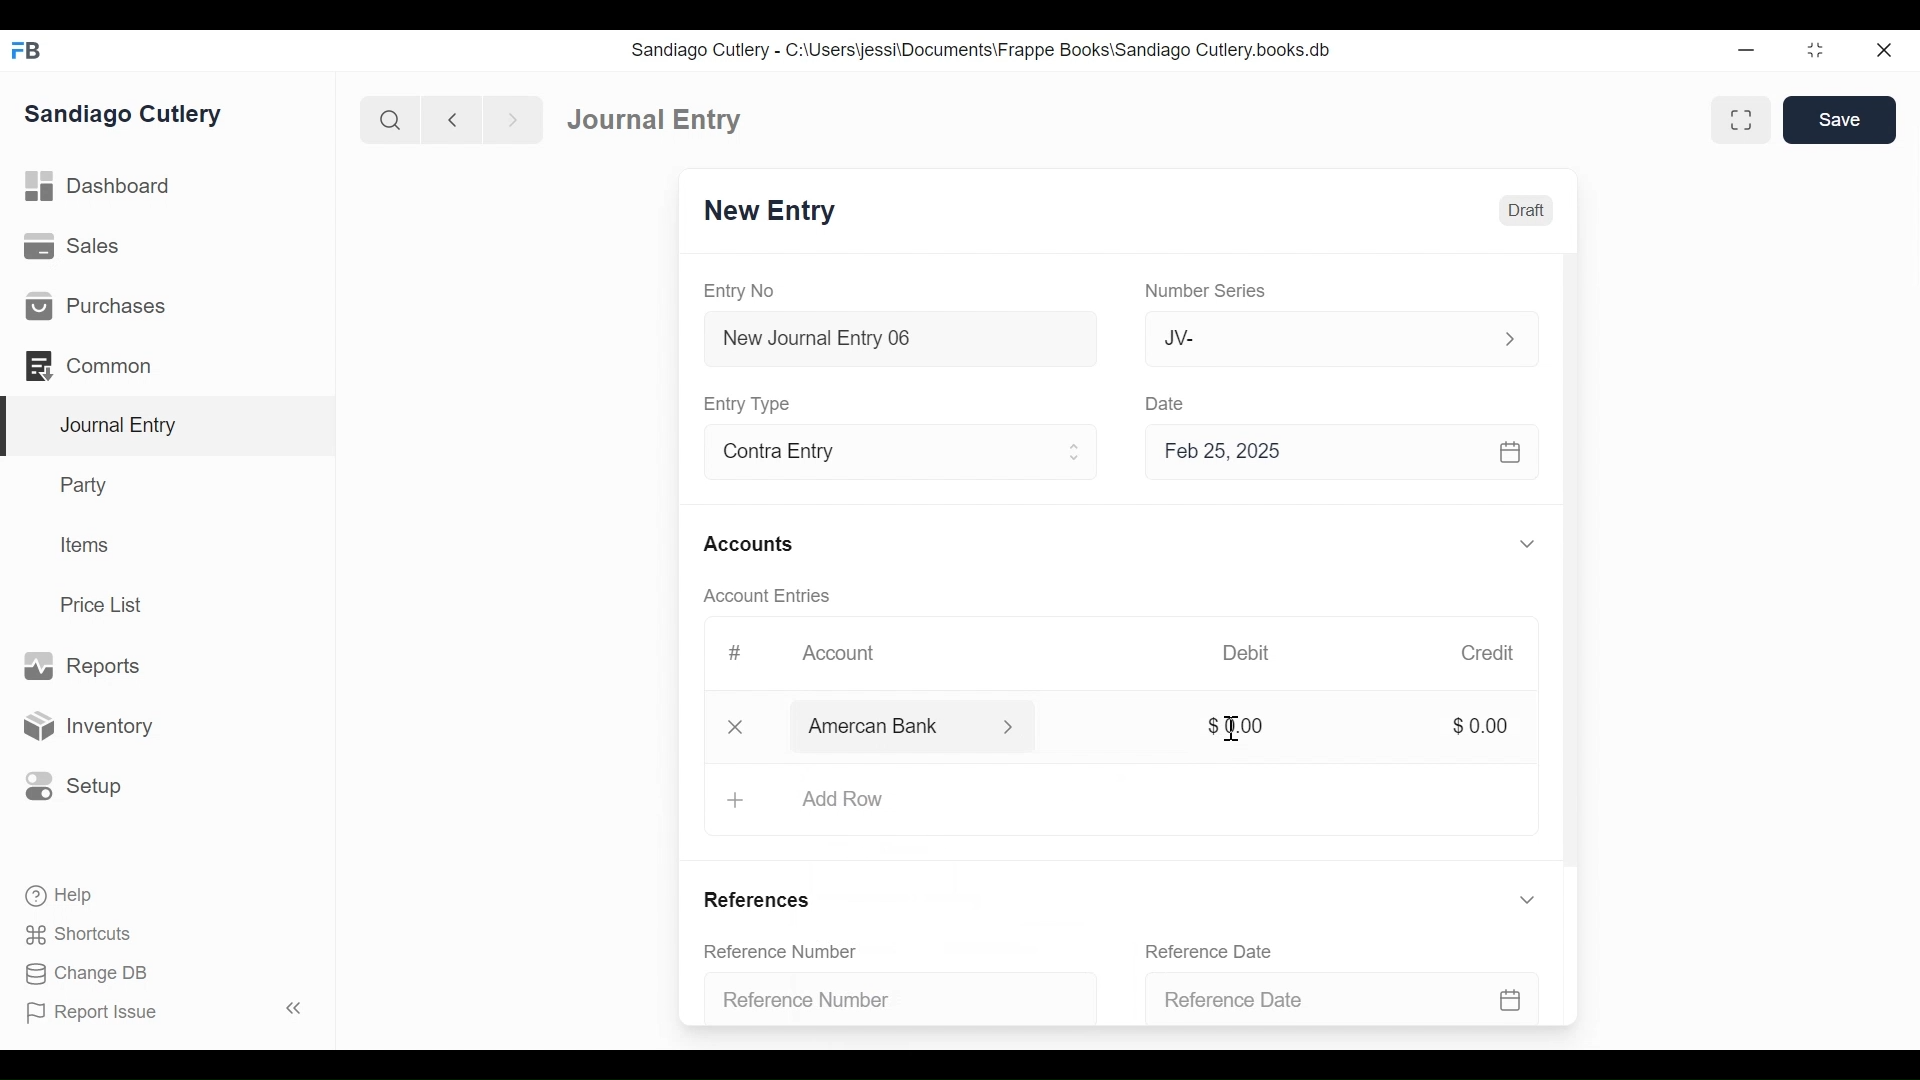 The height and width of the screenshot is (1080, 1920). What do you see at coordinates (1480, 724) in the screenshot?
I see `$0.00` at bounding box center [1480, 724].